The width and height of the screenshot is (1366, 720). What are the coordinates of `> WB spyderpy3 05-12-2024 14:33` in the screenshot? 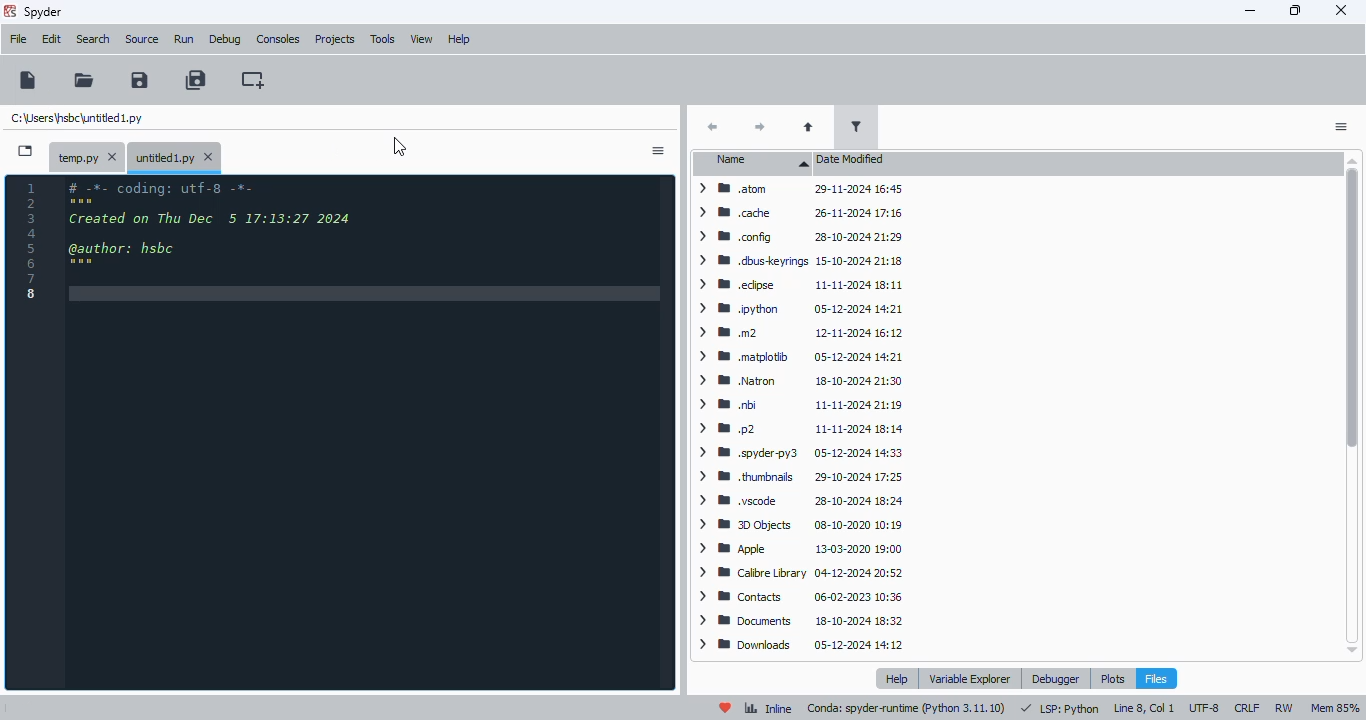 It's located at (799, 453).